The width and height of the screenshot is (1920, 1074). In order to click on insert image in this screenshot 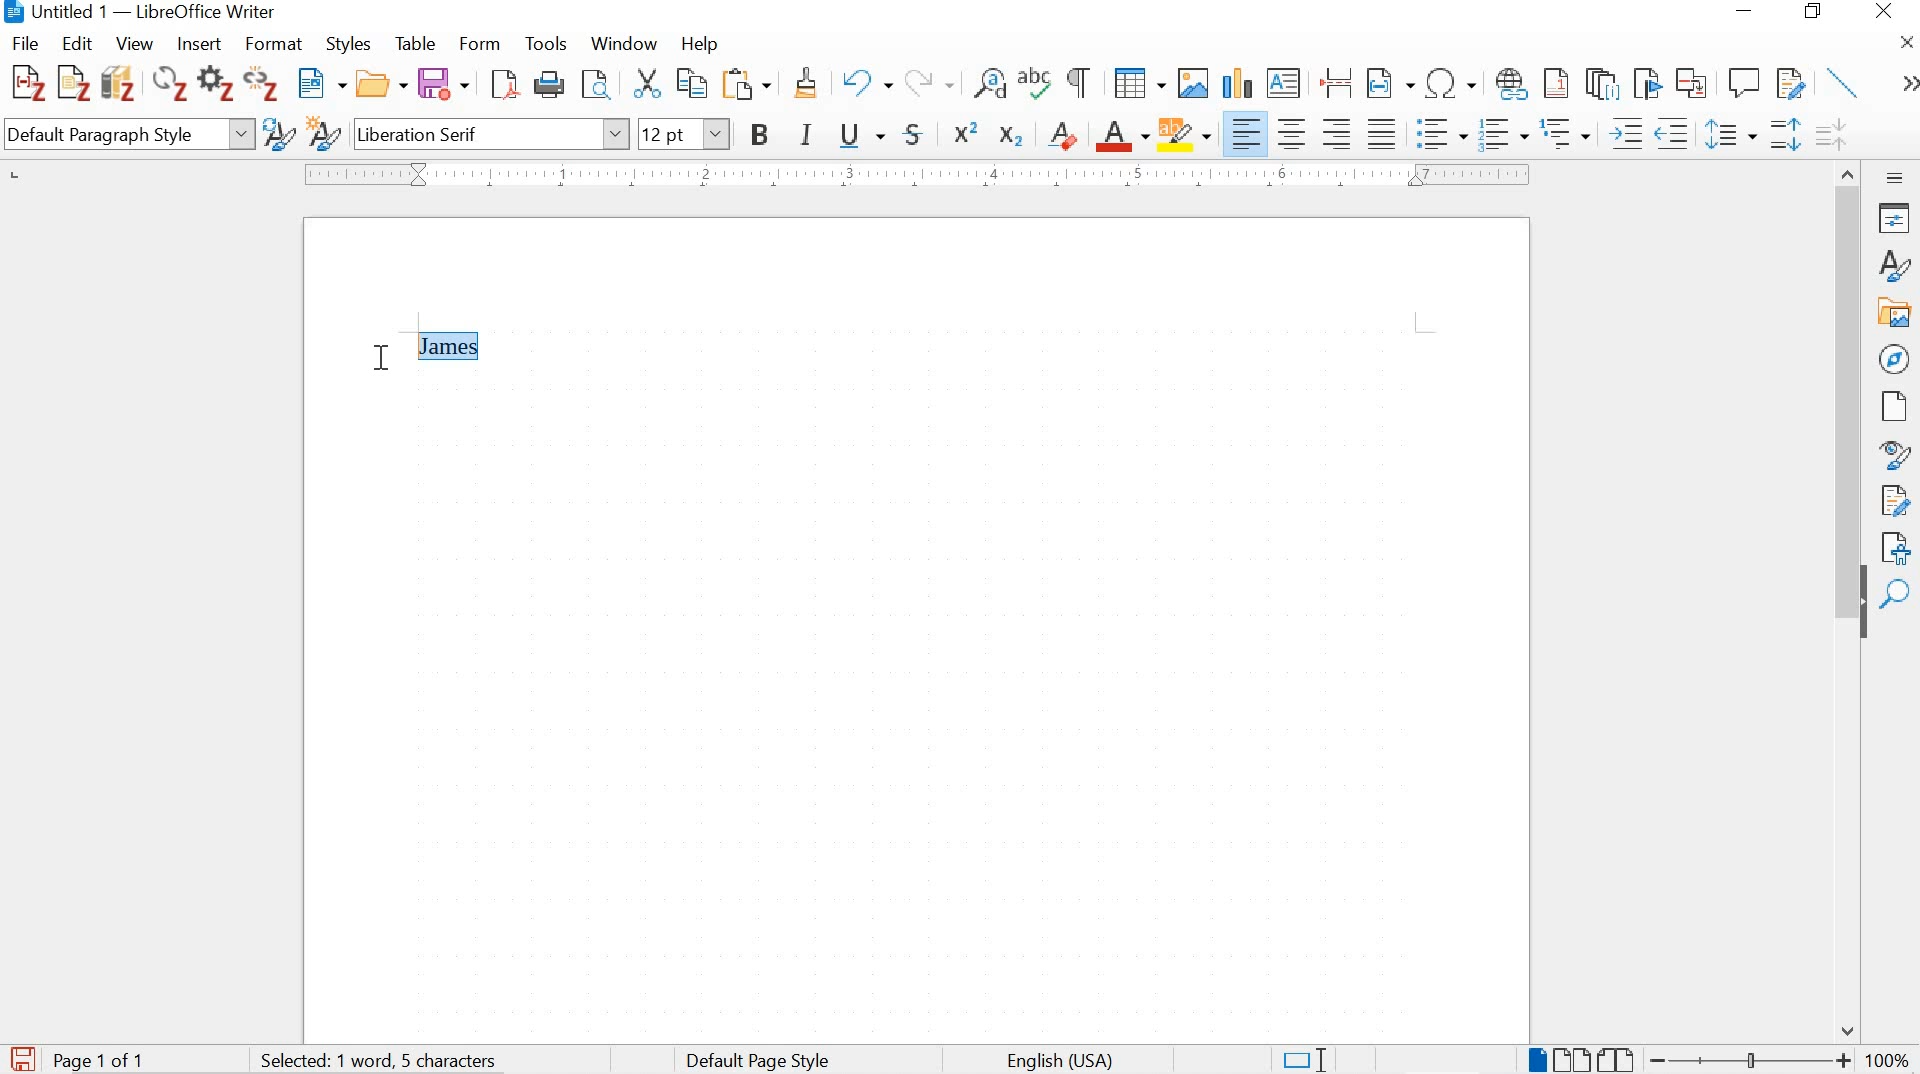, I will do `click(1192, 82)`.